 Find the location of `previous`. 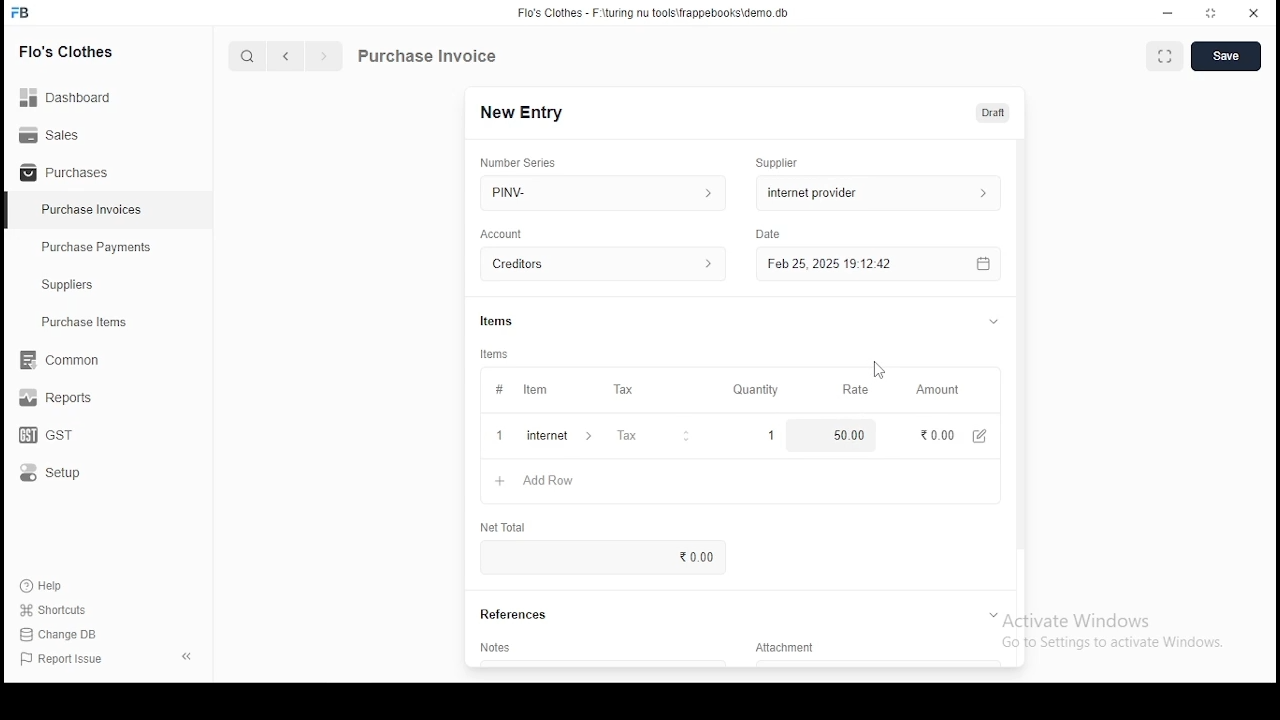

previous is located at coordinates (287, 57).